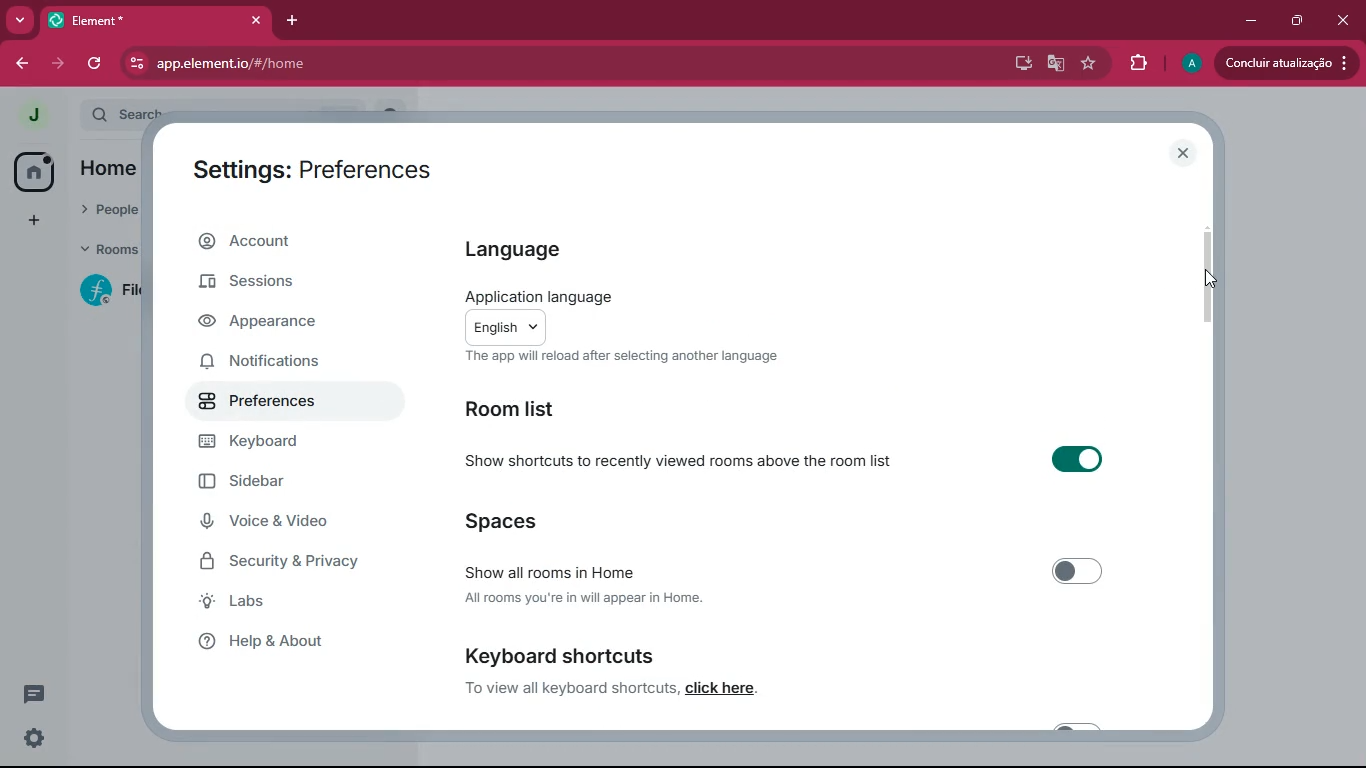  I want to click on keyboard , so click(283, 444).